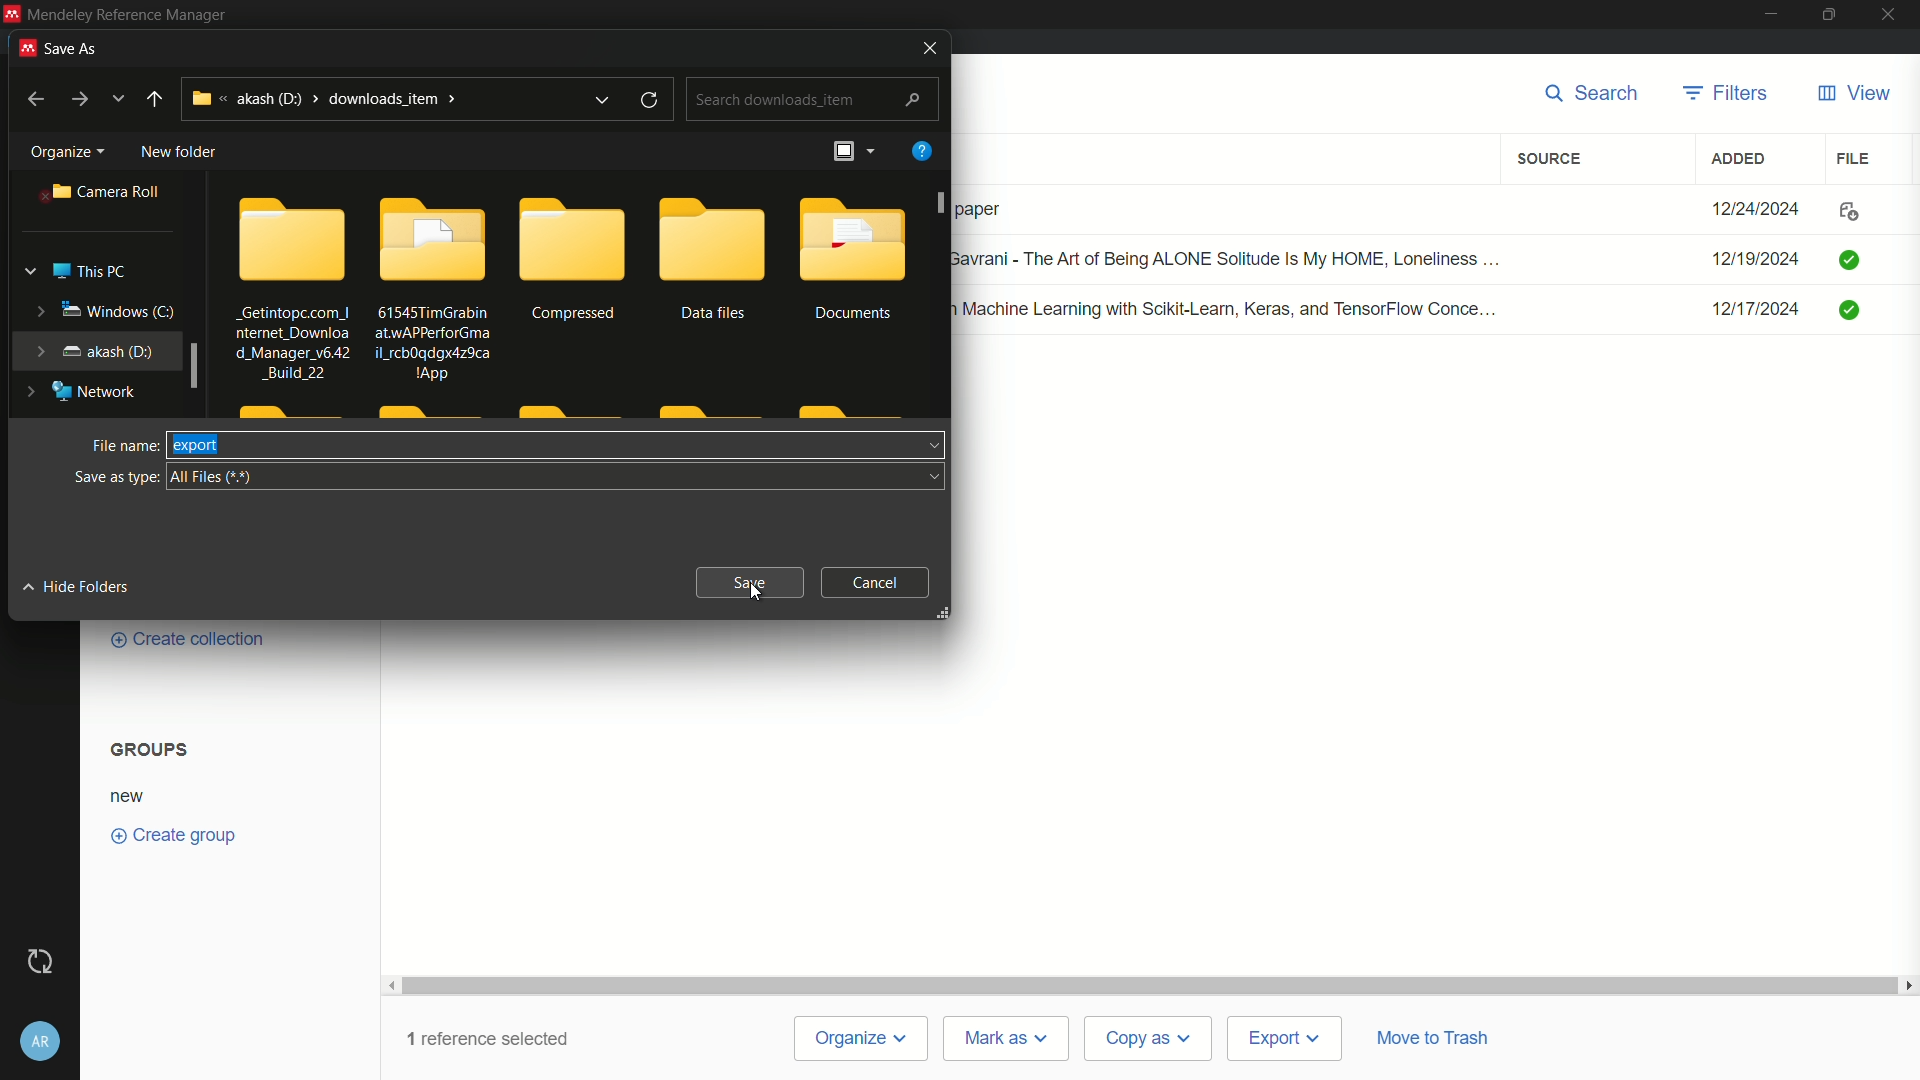  I want to click on back, so click(34, 100).